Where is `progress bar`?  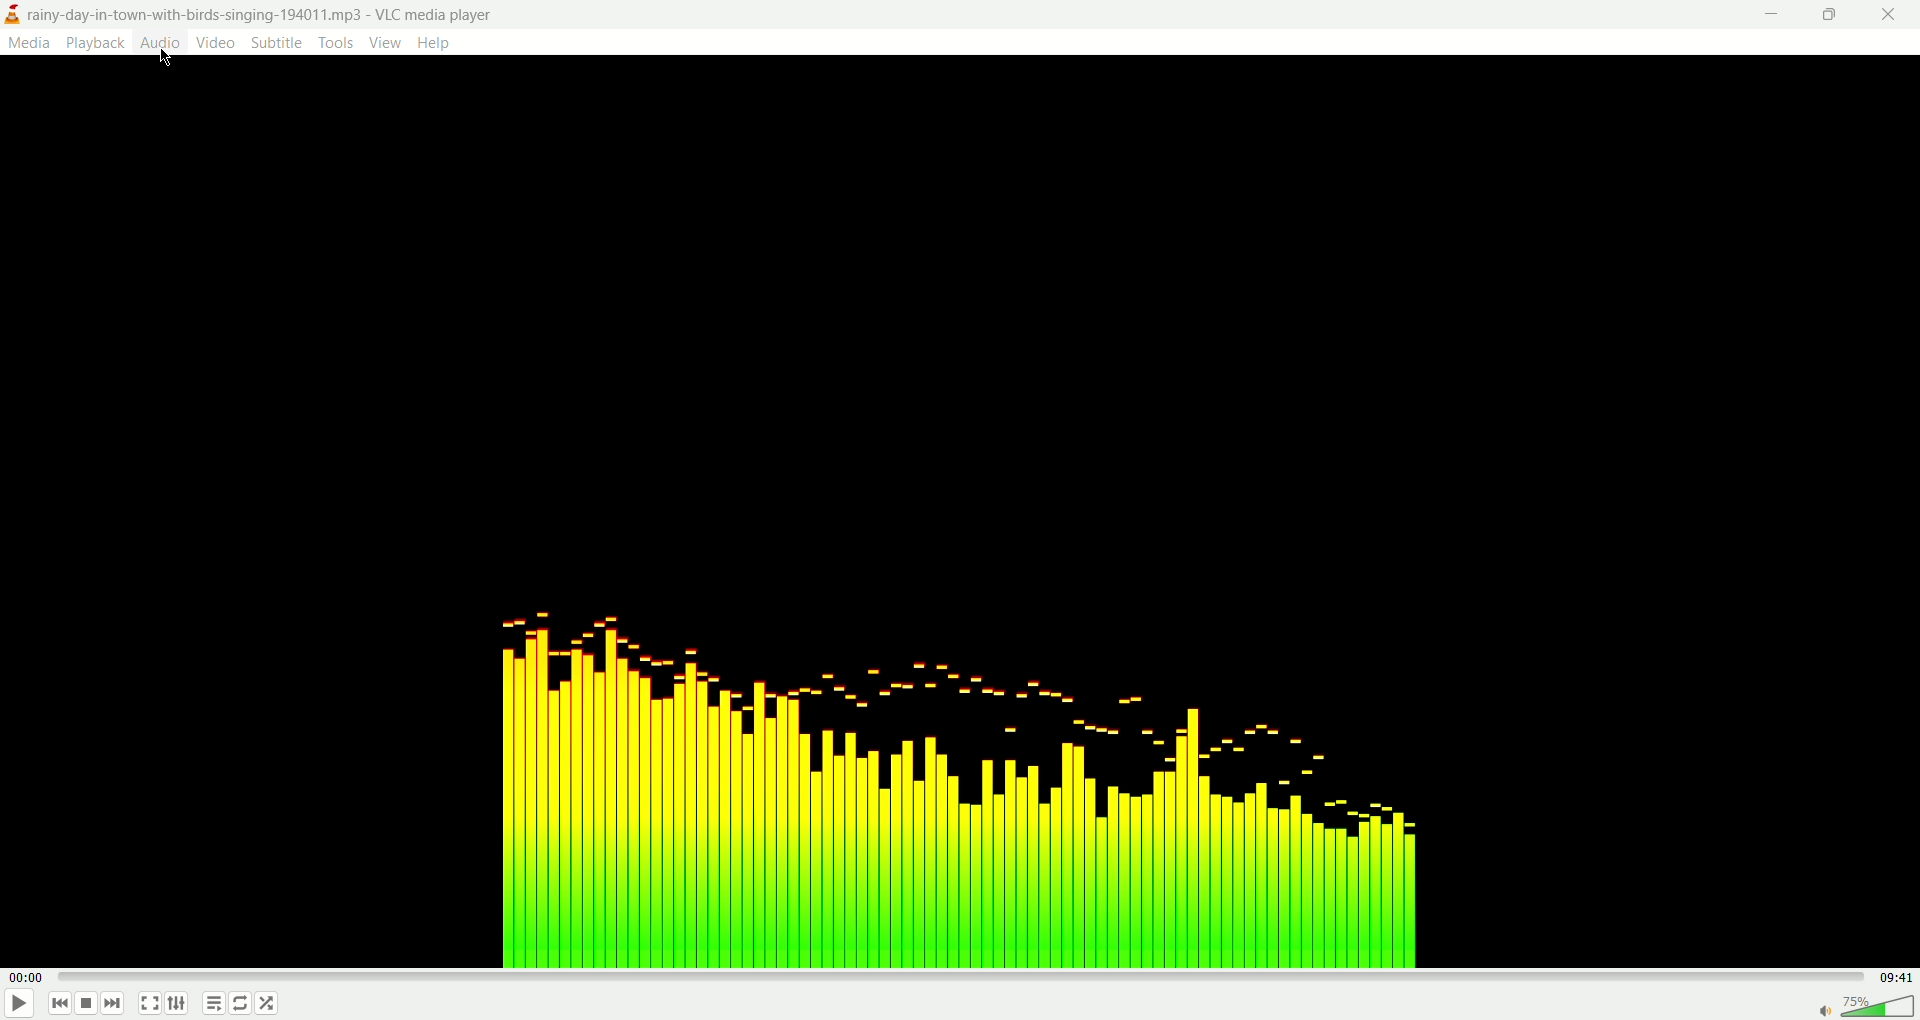 progress bar is located at coordinates (967, 977).